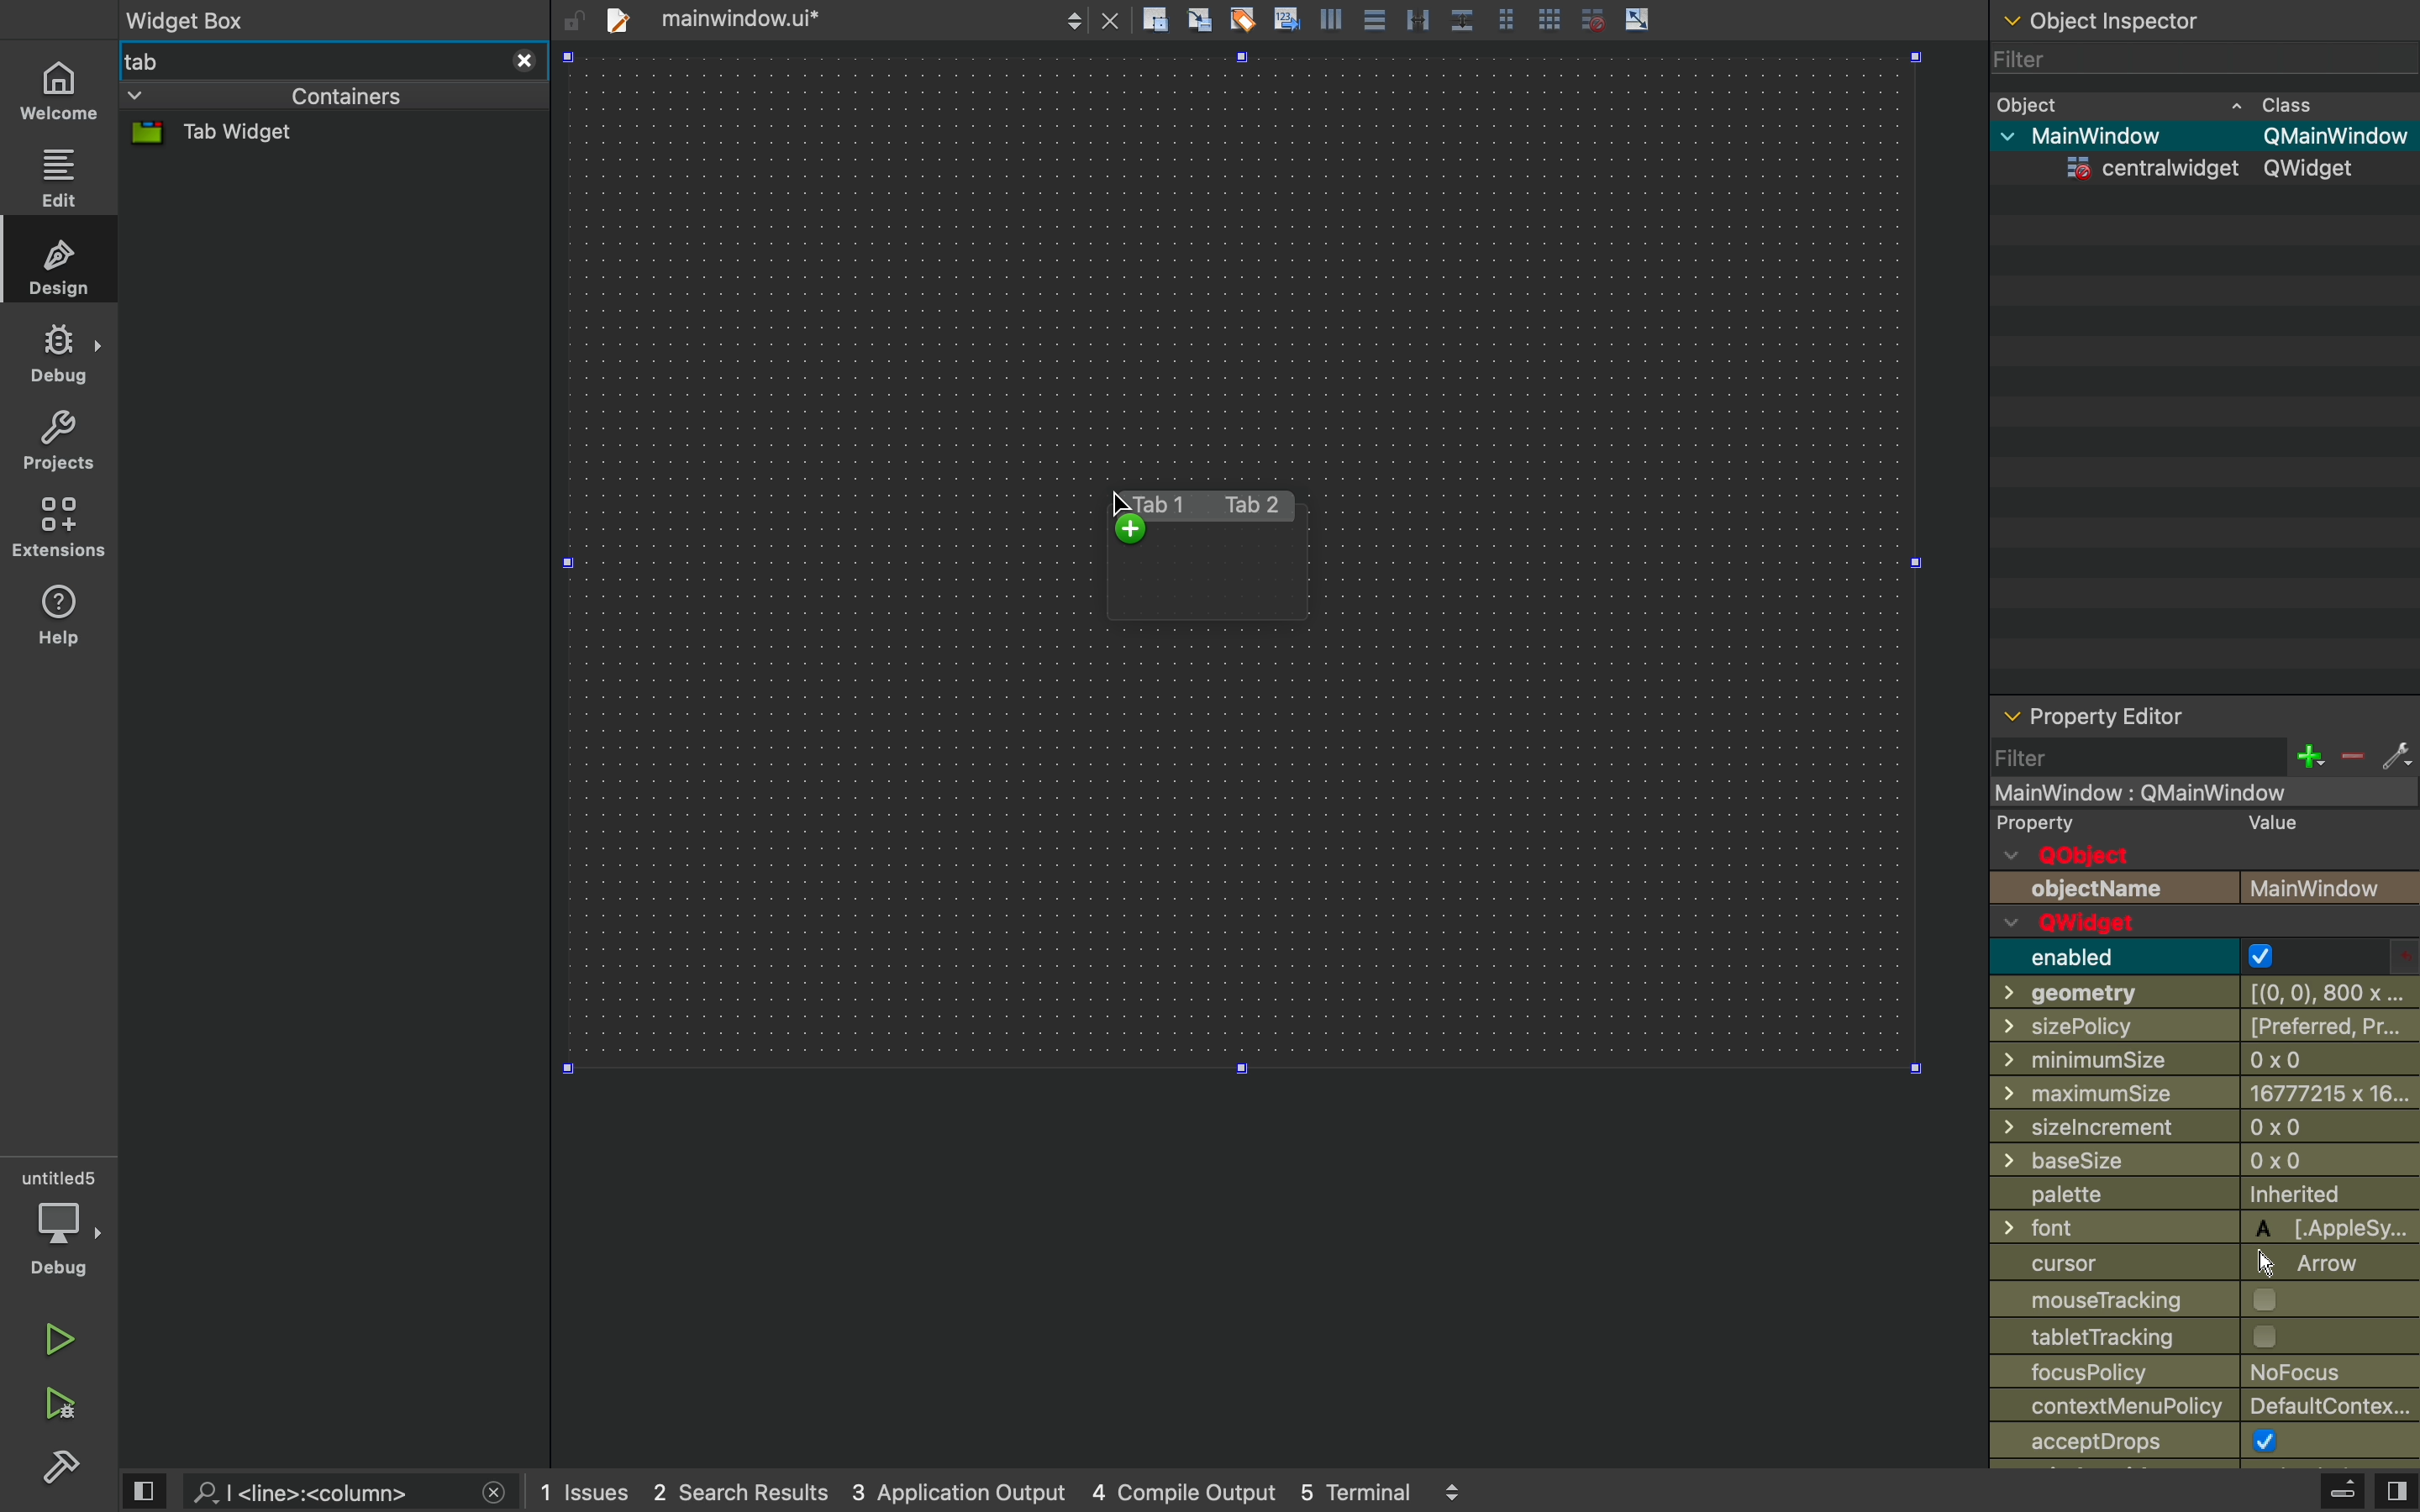 The height and width of the screenshot is (1512, 2420). Describe the element at coordinates (1246, 562) in the screenshot. I see `Design area` at that location.